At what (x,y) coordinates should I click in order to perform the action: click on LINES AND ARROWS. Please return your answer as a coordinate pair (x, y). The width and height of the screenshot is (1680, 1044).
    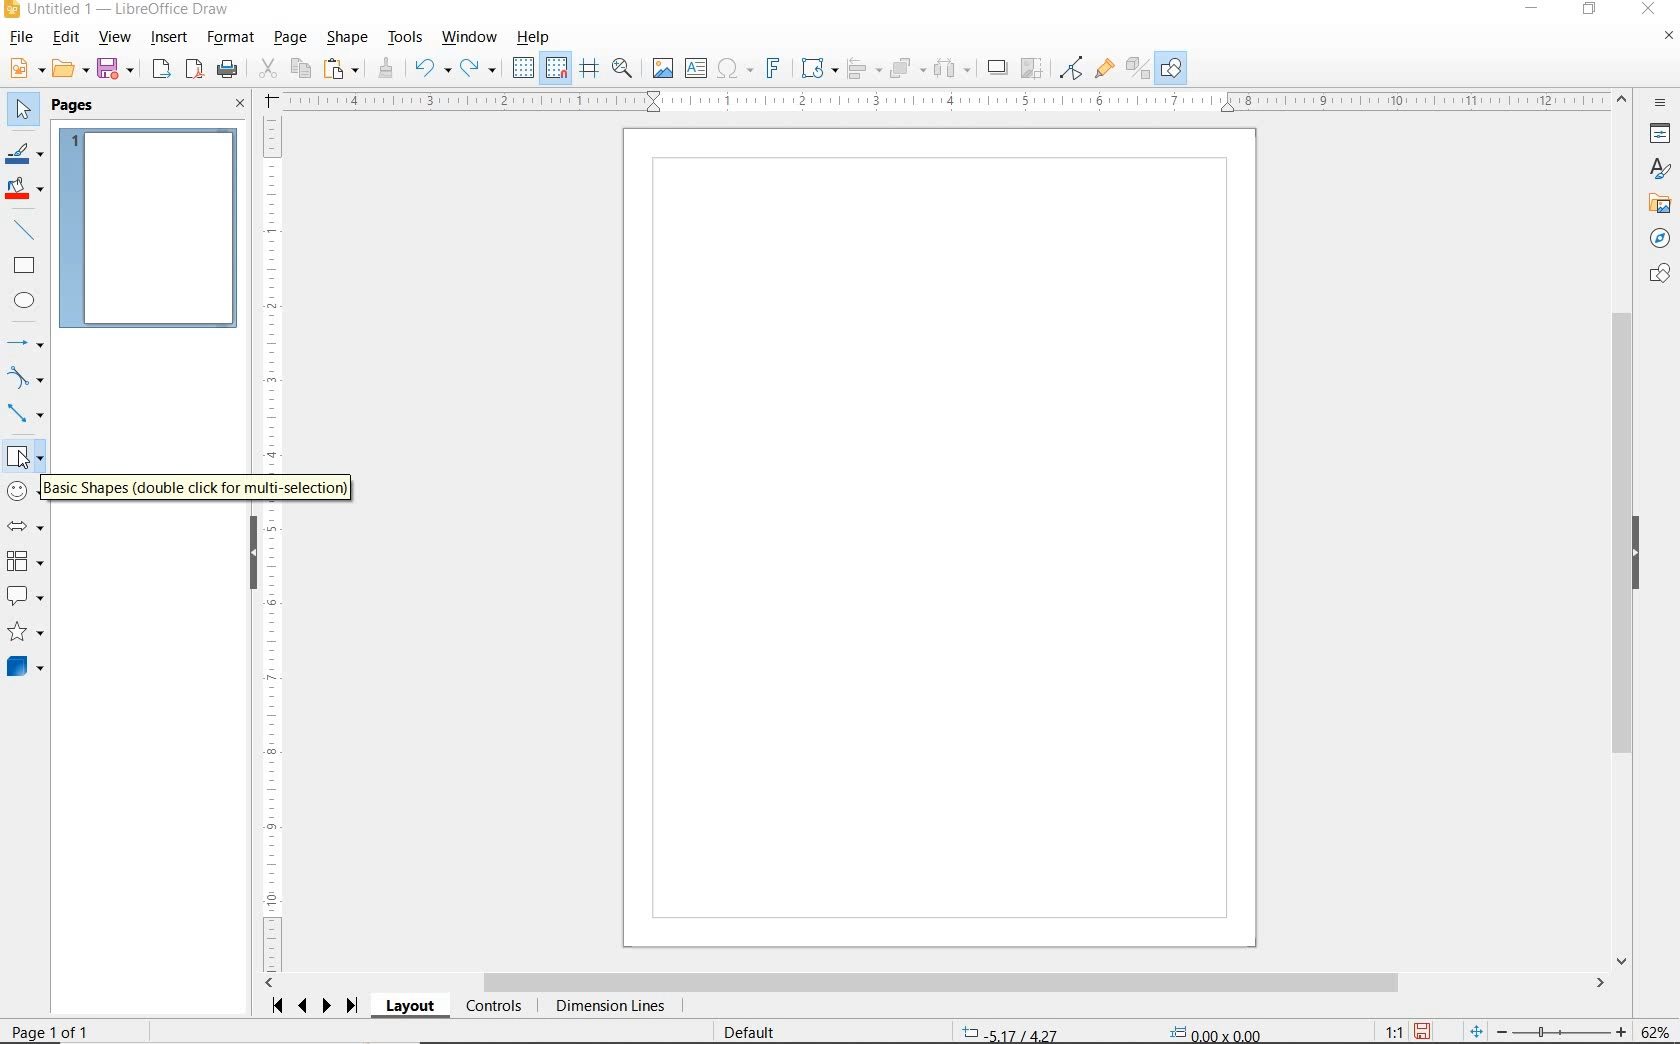
    Looking at the image, I should click on (26, 343).